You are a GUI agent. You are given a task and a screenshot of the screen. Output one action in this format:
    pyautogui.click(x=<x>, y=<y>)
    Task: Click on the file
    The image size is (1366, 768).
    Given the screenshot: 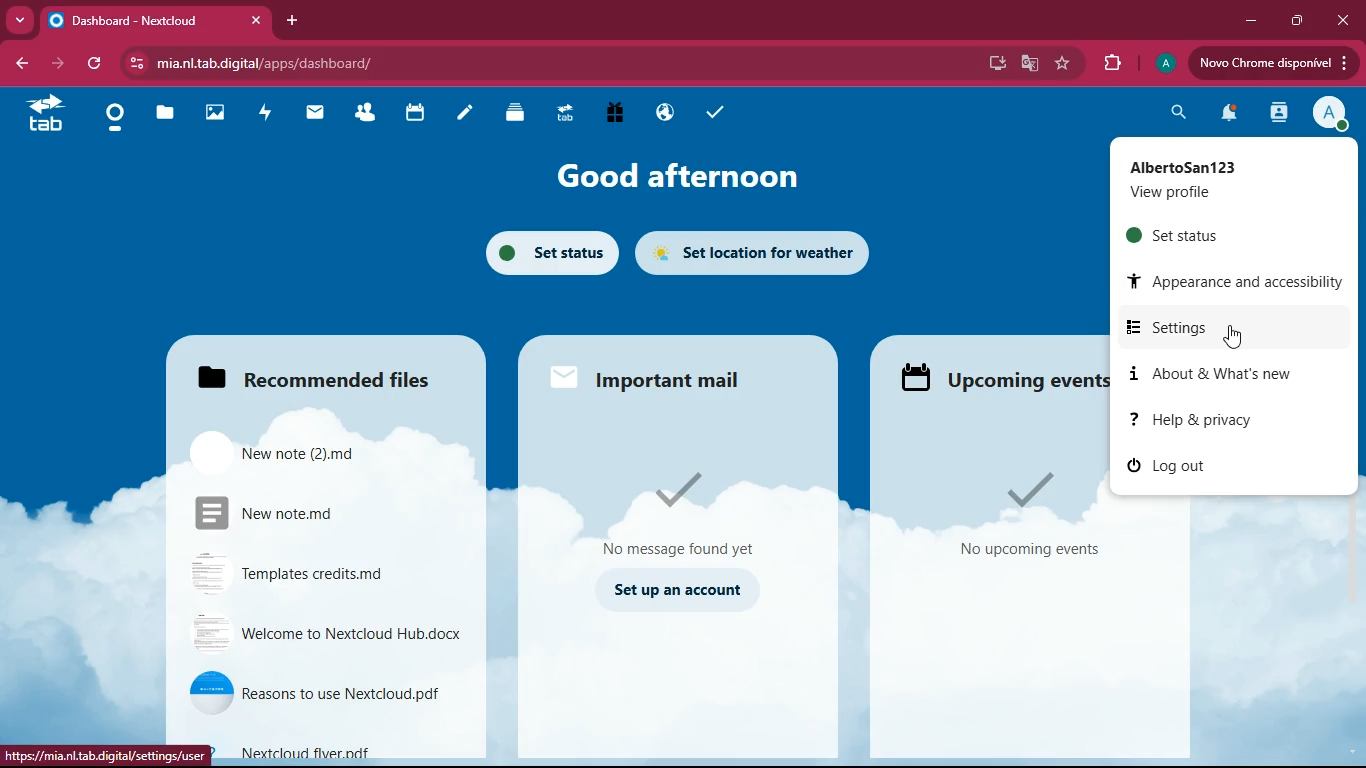 What is the action you would take?
    pyautogui.click(x=287, y=513)
    